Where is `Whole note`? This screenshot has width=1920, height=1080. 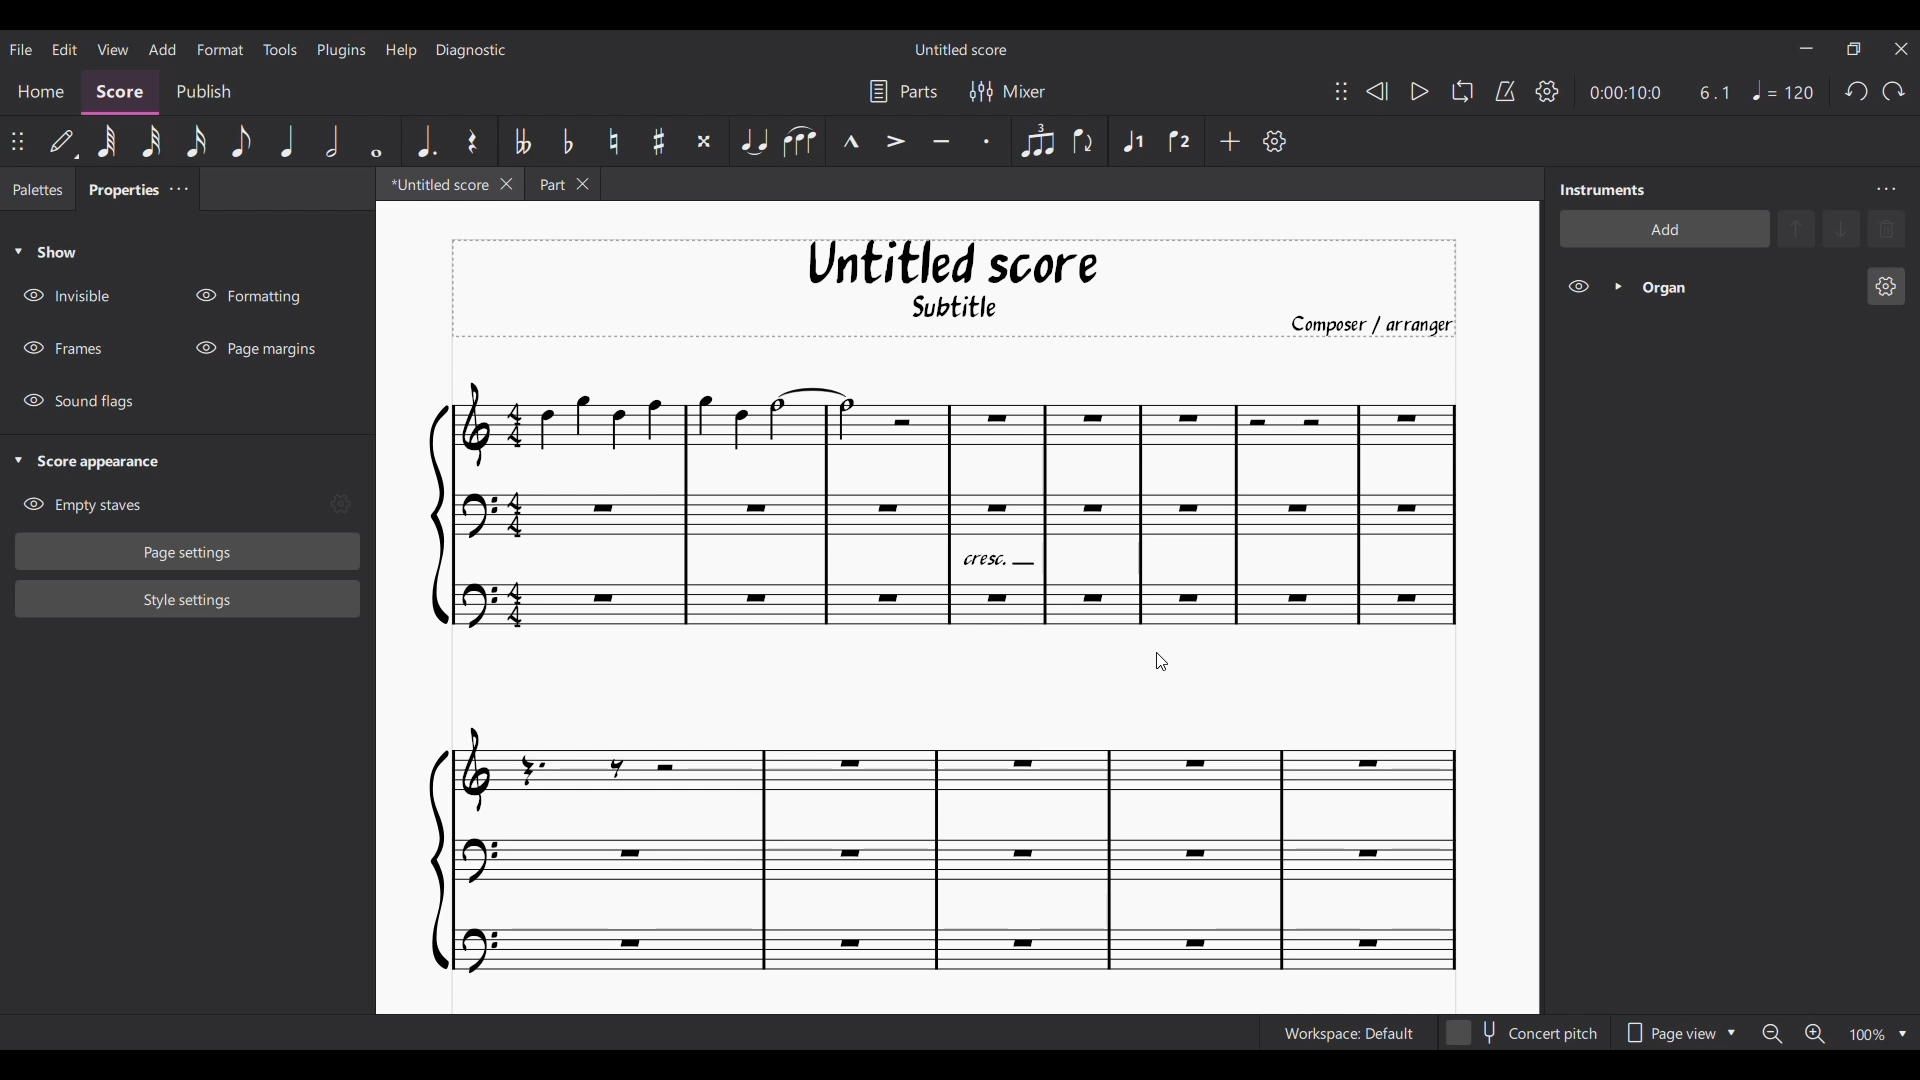 Whole note is located at coordinates (377, 142).